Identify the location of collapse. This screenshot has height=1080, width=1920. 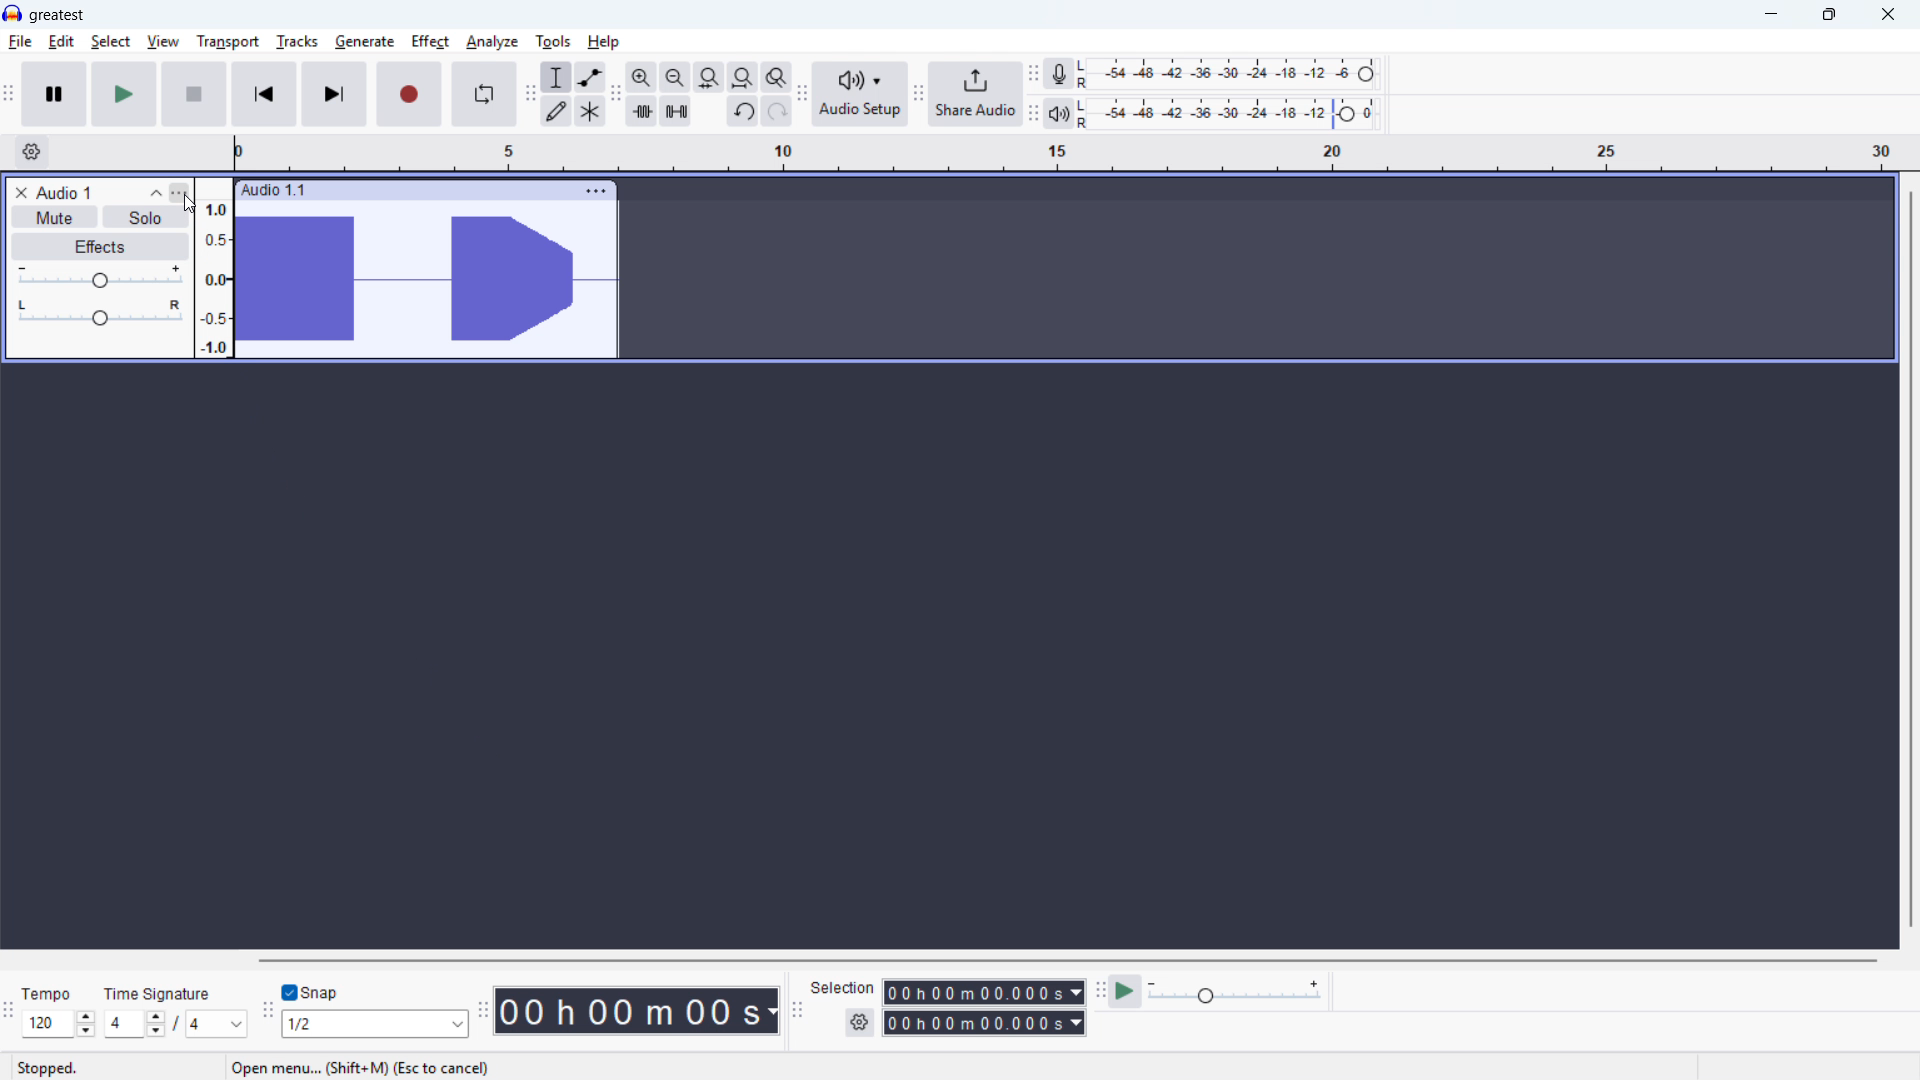
(156, 192).